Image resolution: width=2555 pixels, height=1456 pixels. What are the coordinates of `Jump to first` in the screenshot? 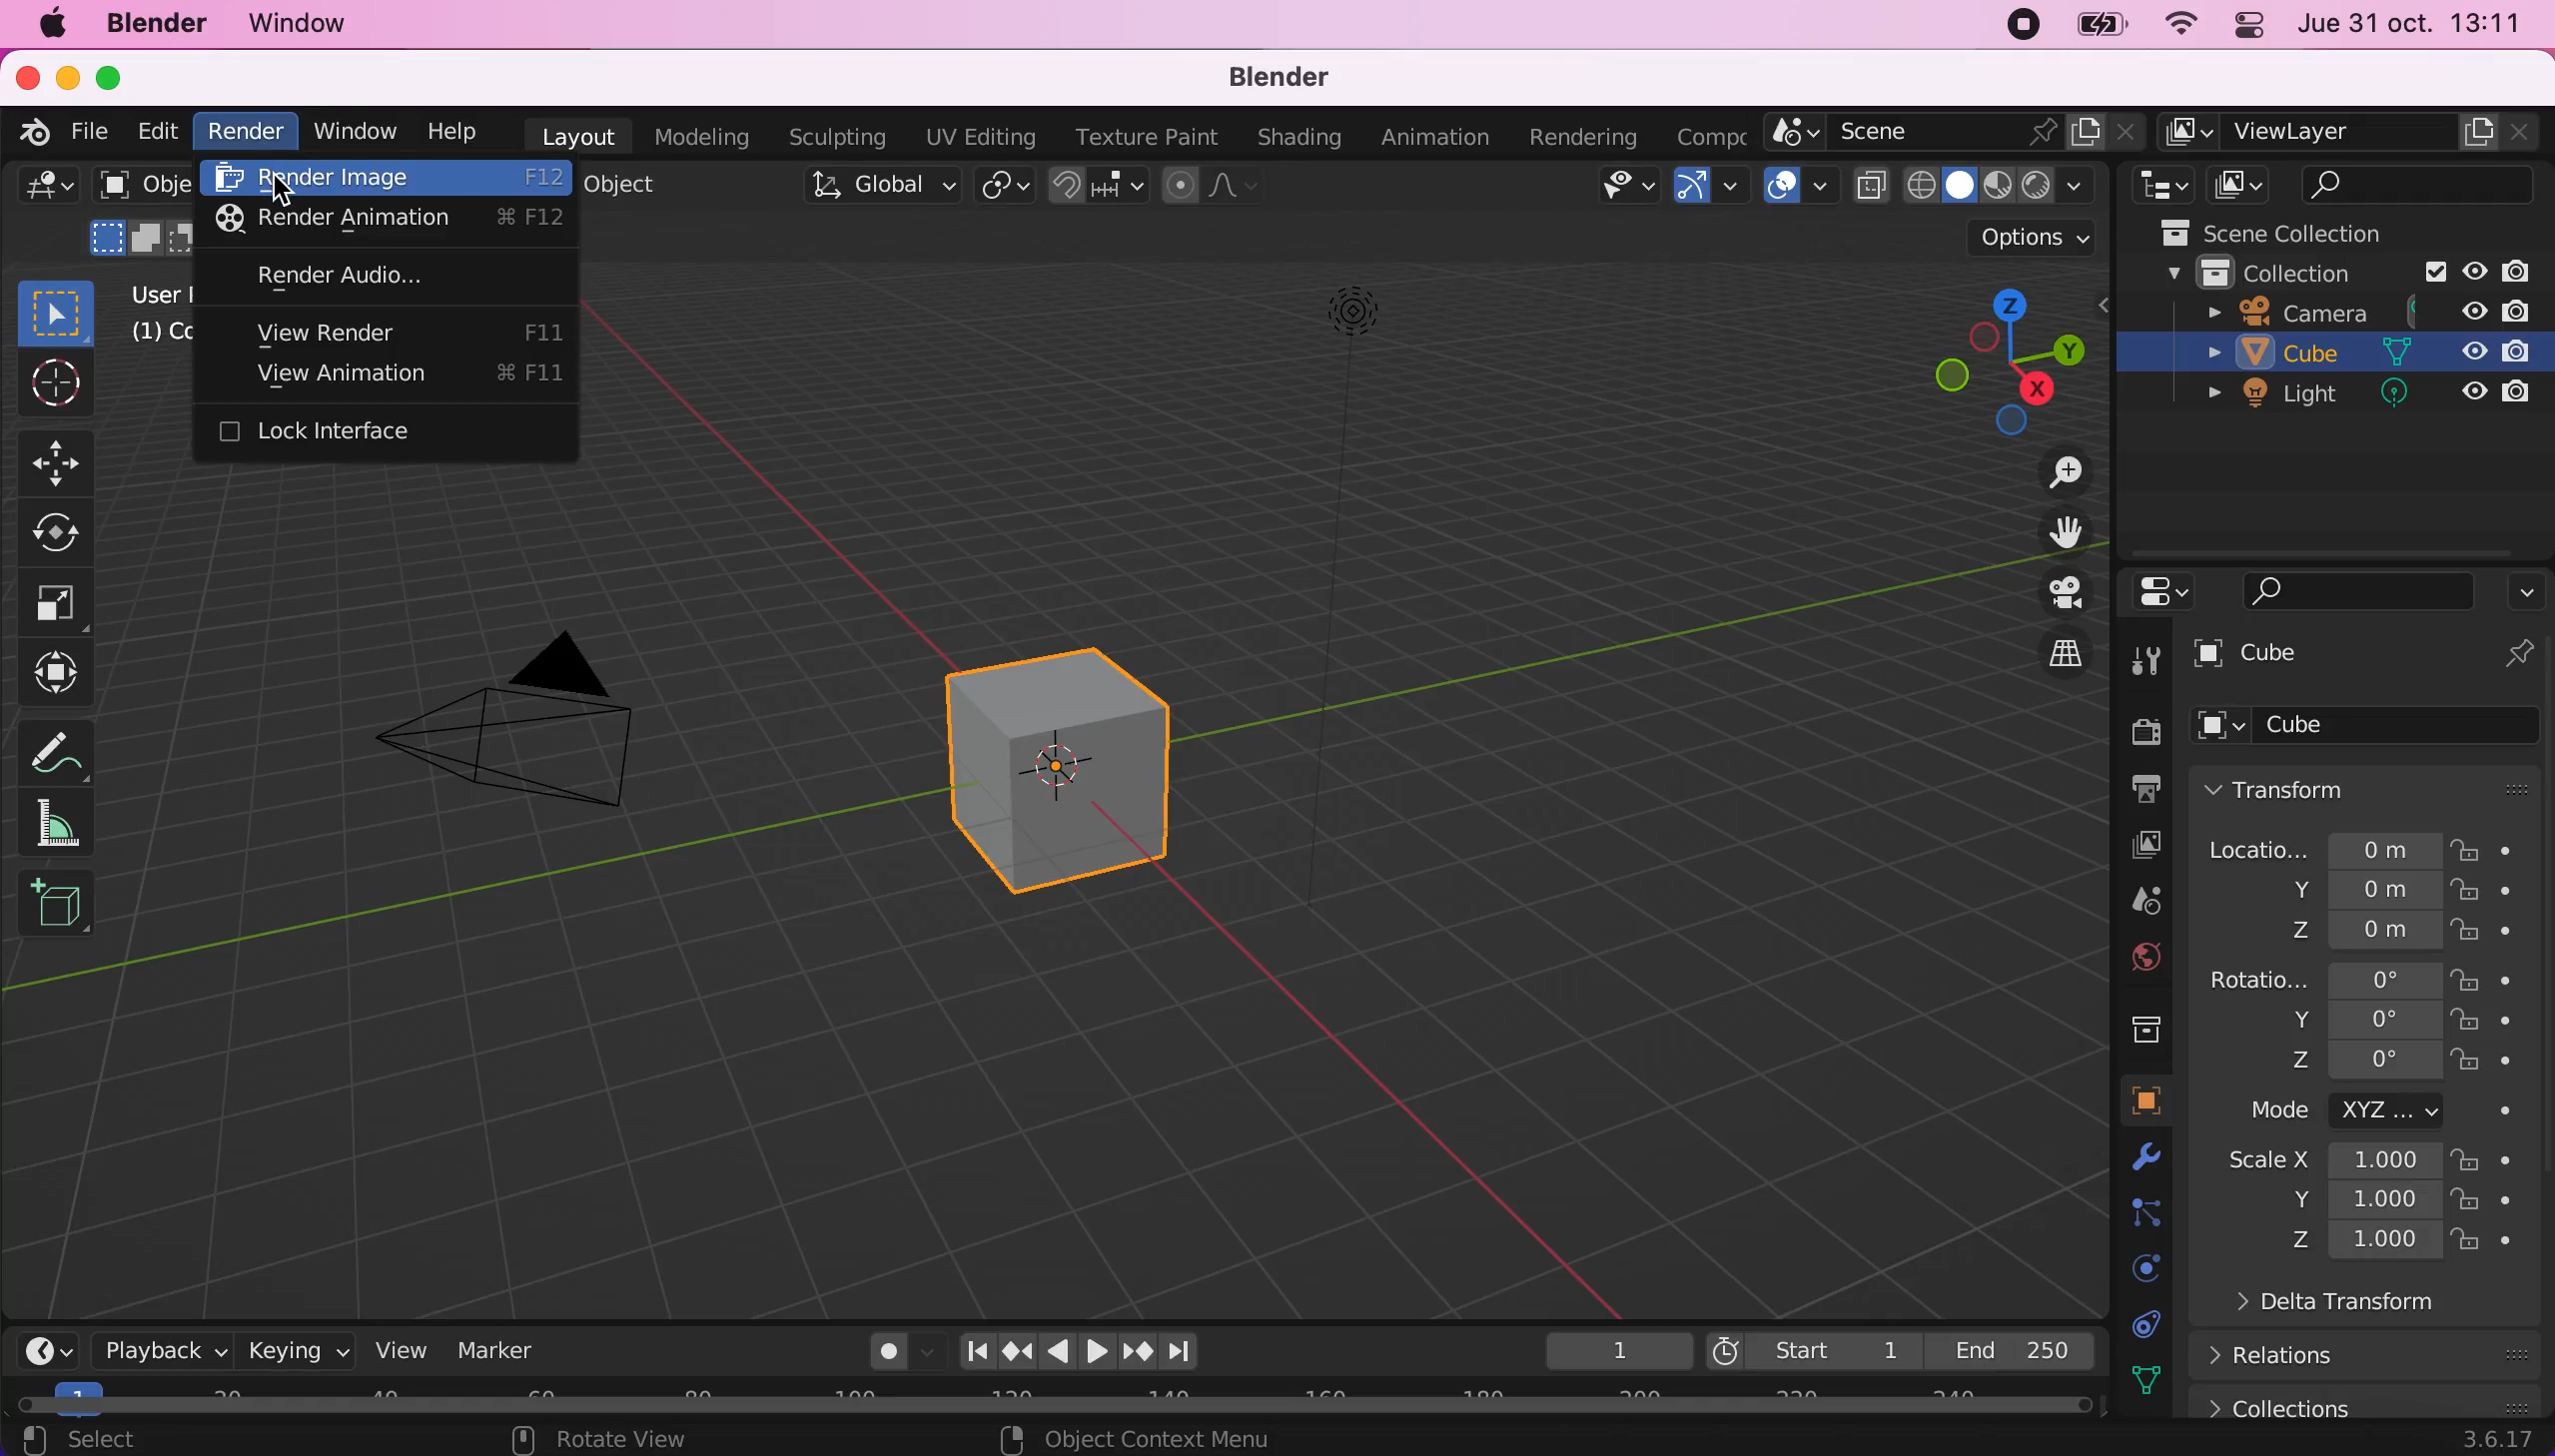 It's located at (969, 1350).